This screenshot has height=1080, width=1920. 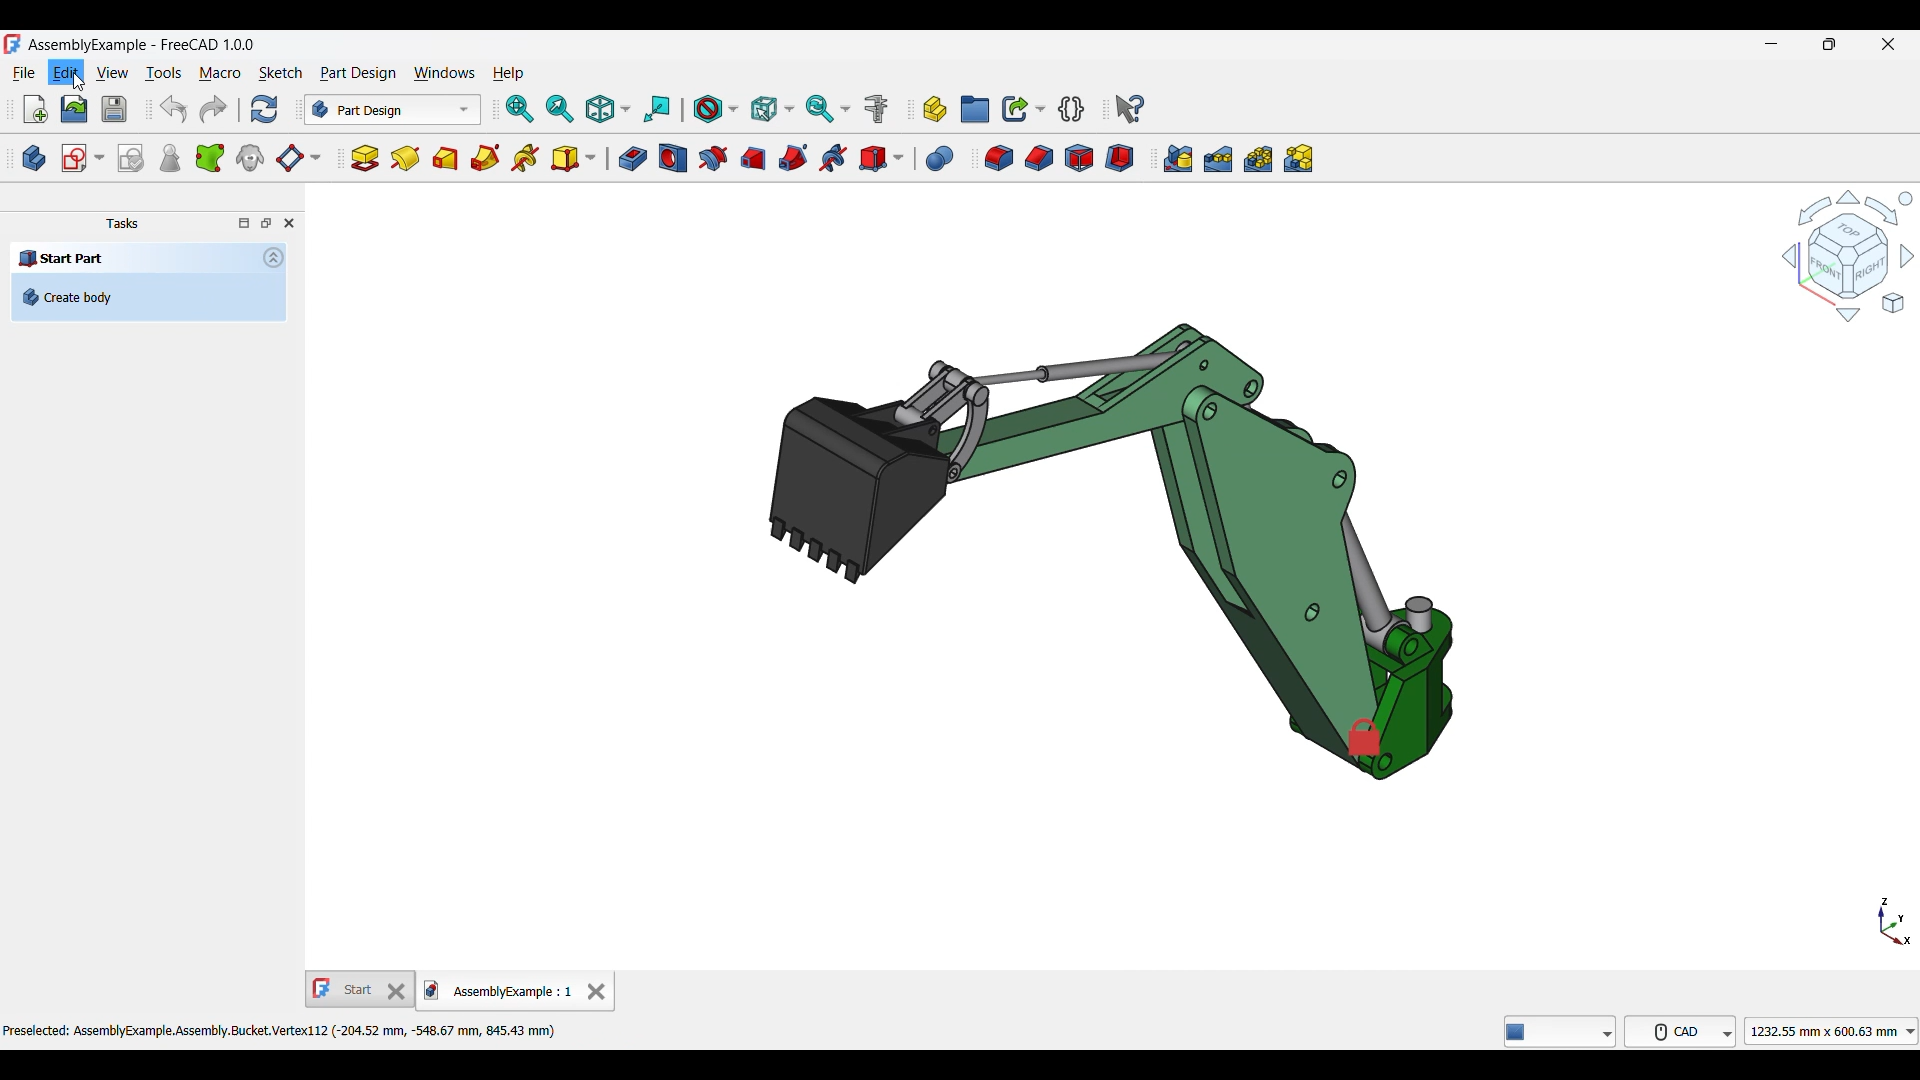 I want to click on Redo, so click(x=213, y=109).